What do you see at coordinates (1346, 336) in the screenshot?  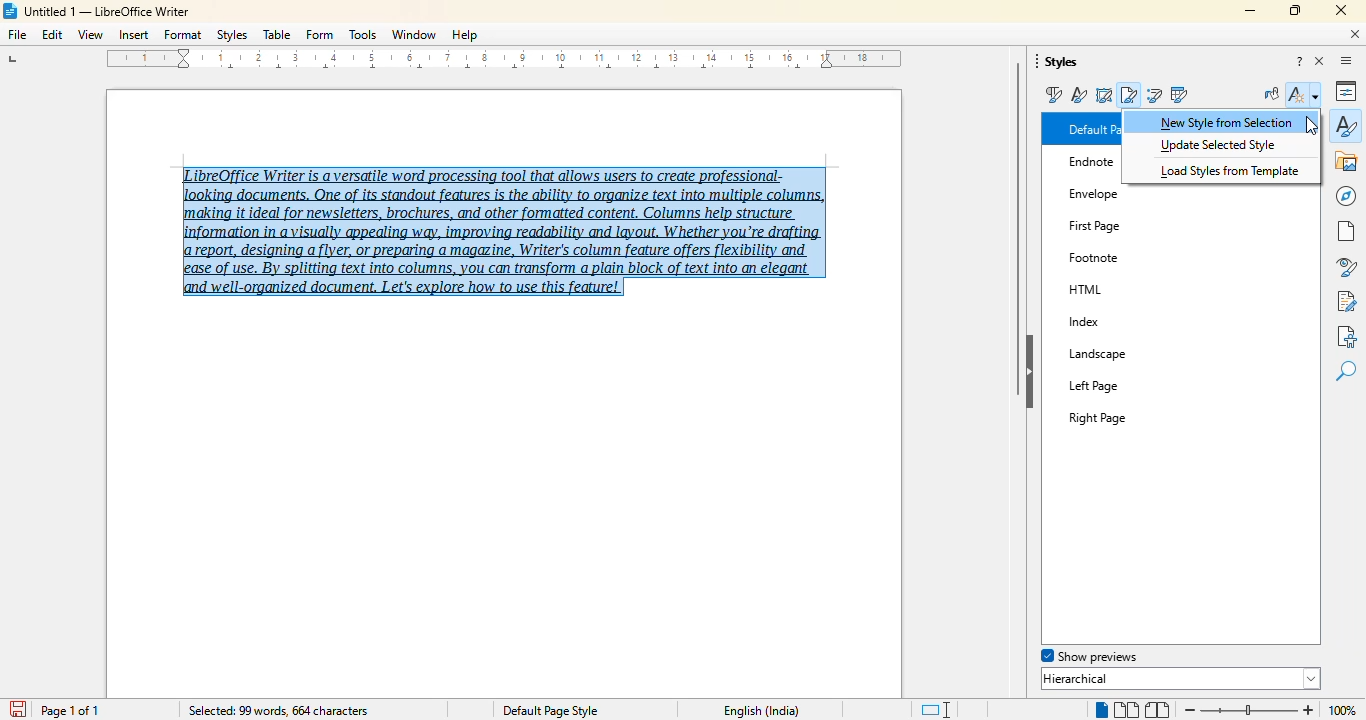 I see `accessibility check` at bounding box center [1346, 336].